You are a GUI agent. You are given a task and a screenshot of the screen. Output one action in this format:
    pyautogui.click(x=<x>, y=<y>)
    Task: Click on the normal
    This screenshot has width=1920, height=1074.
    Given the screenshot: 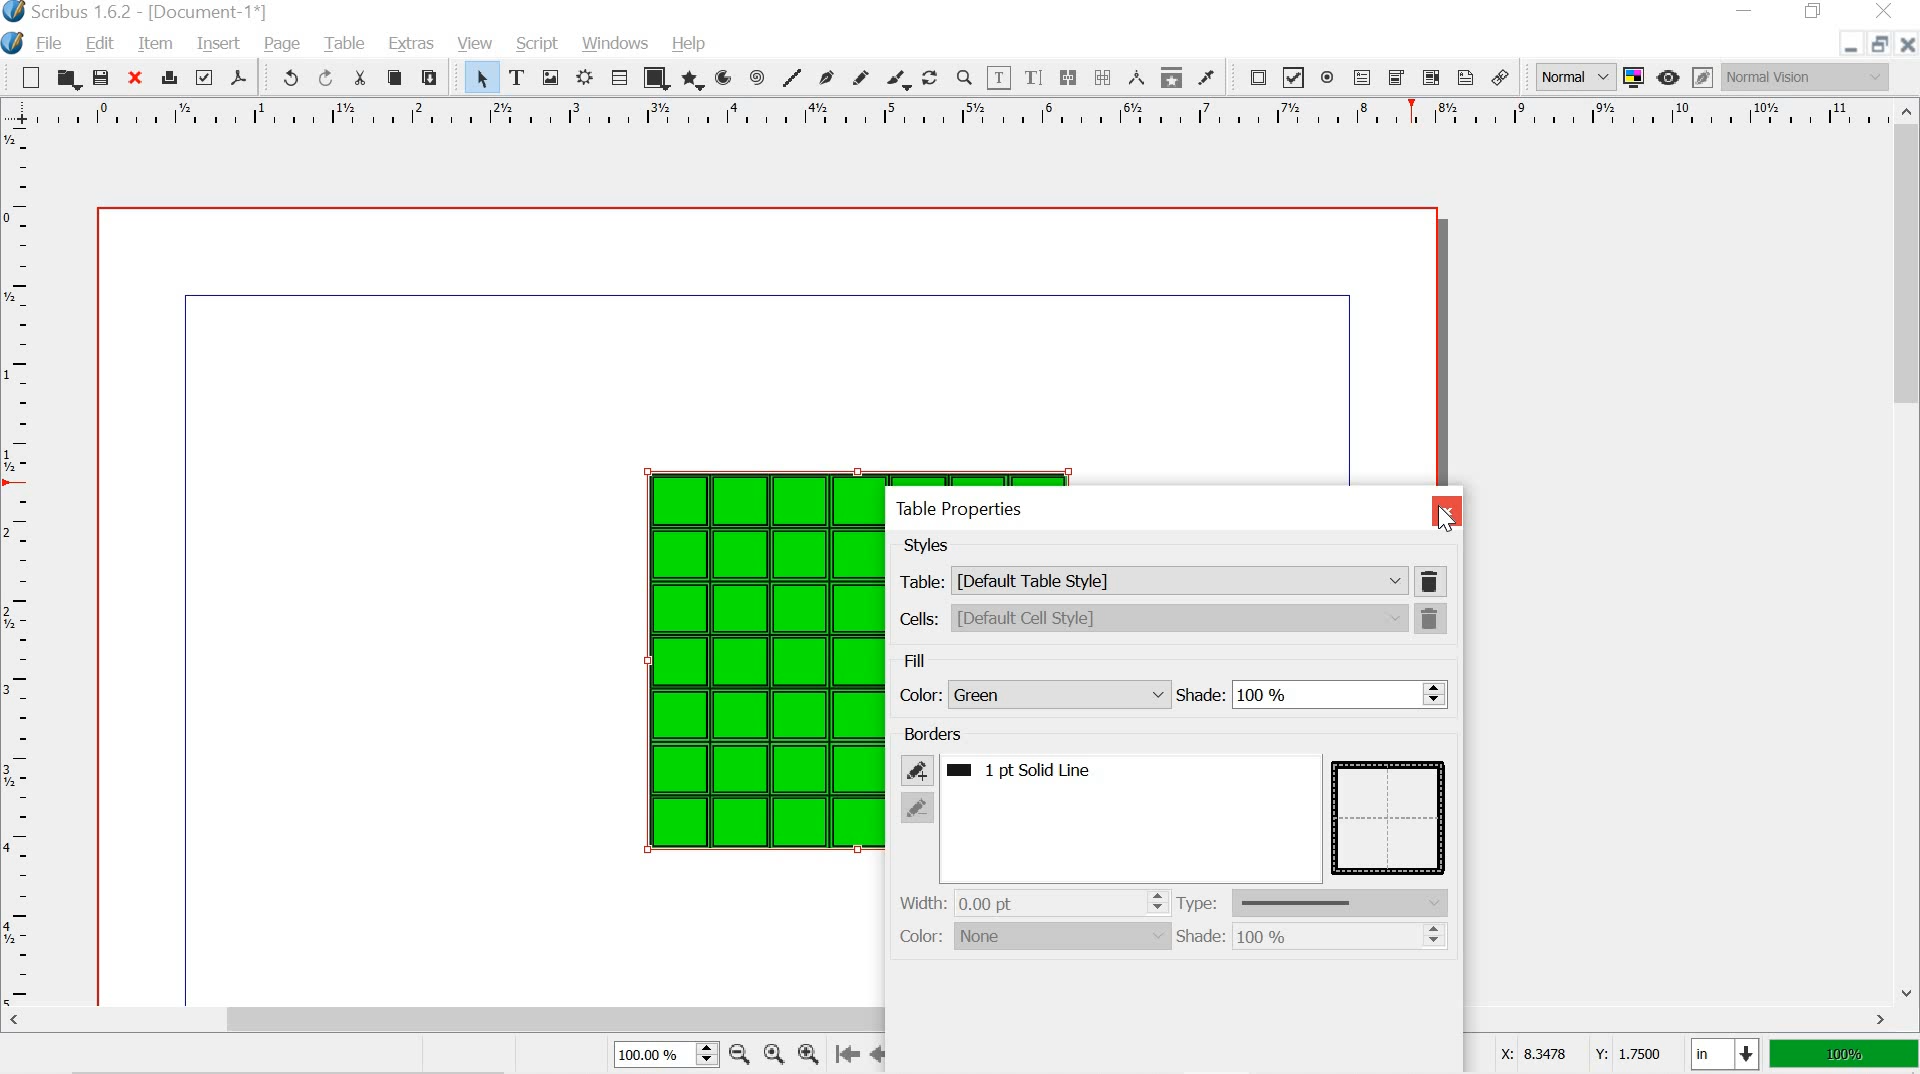 What is the action you would take?
    pyautogui.click(x=1568, y=74)
    